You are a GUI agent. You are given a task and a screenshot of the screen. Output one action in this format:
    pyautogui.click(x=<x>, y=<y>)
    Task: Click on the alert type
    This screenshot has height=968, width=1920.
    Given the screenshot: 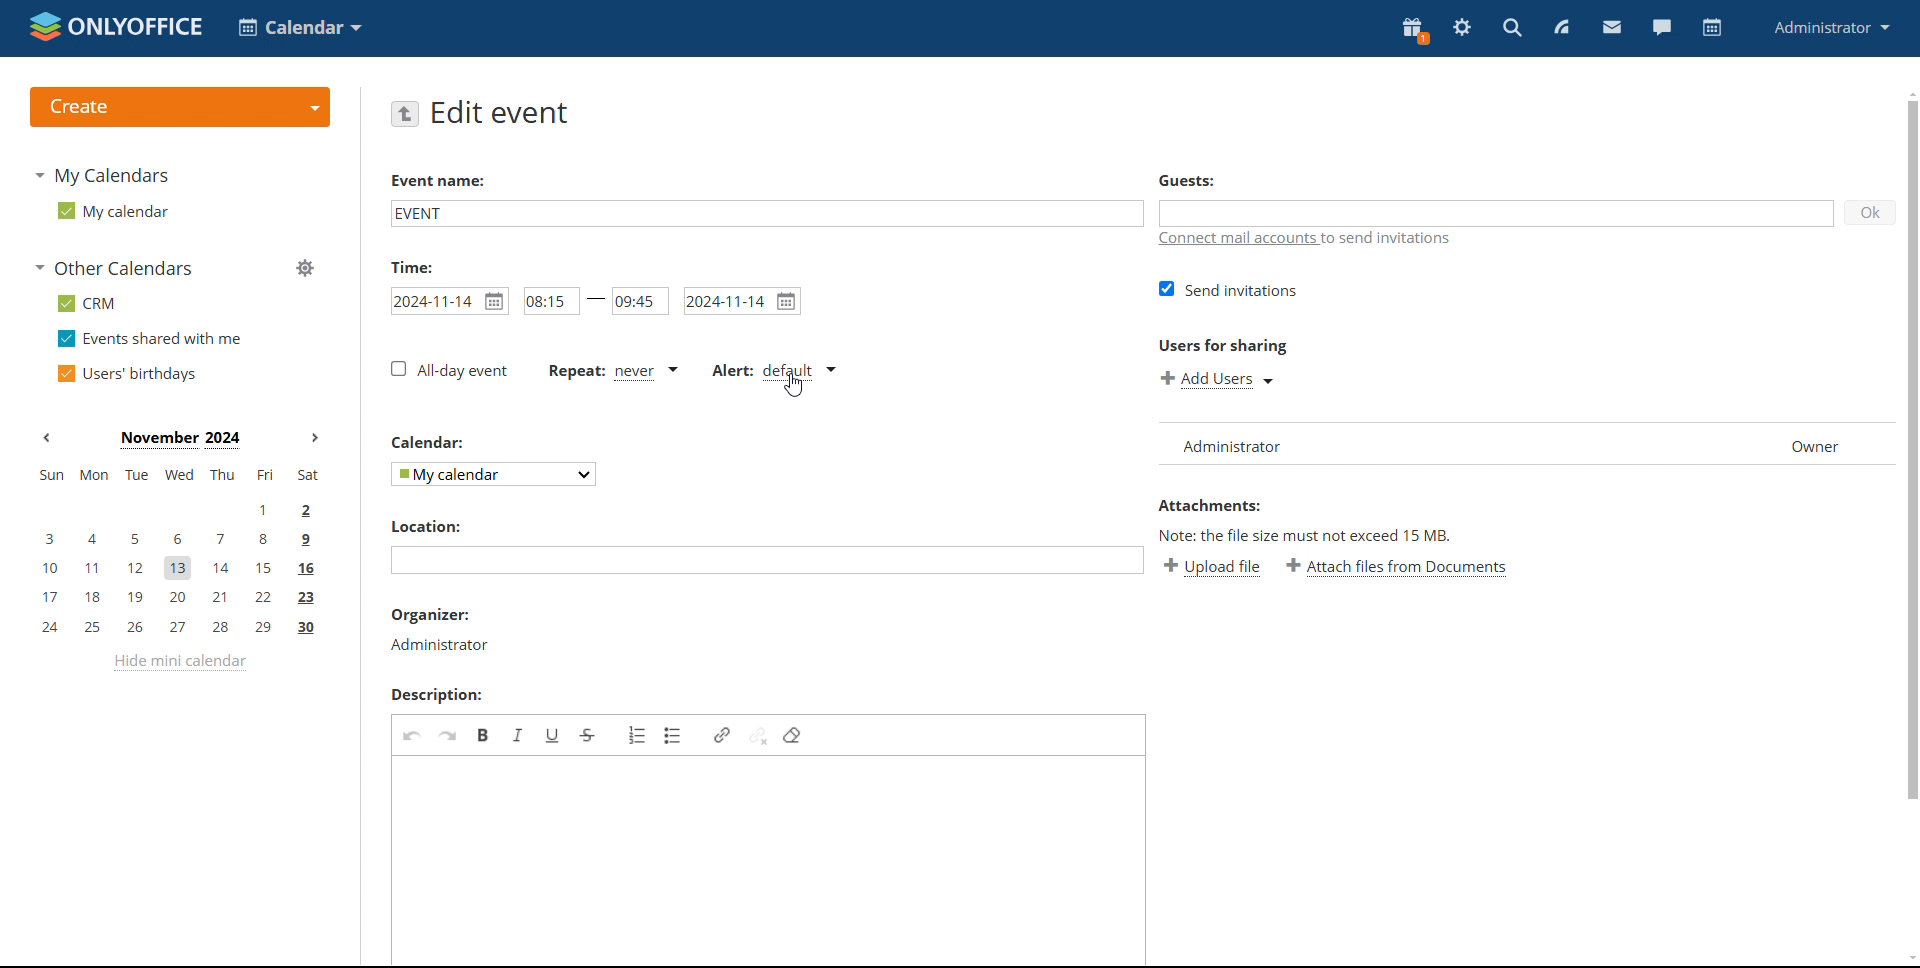 What is the action you would take?
    pyautogui.click(x=772, y=371)
    